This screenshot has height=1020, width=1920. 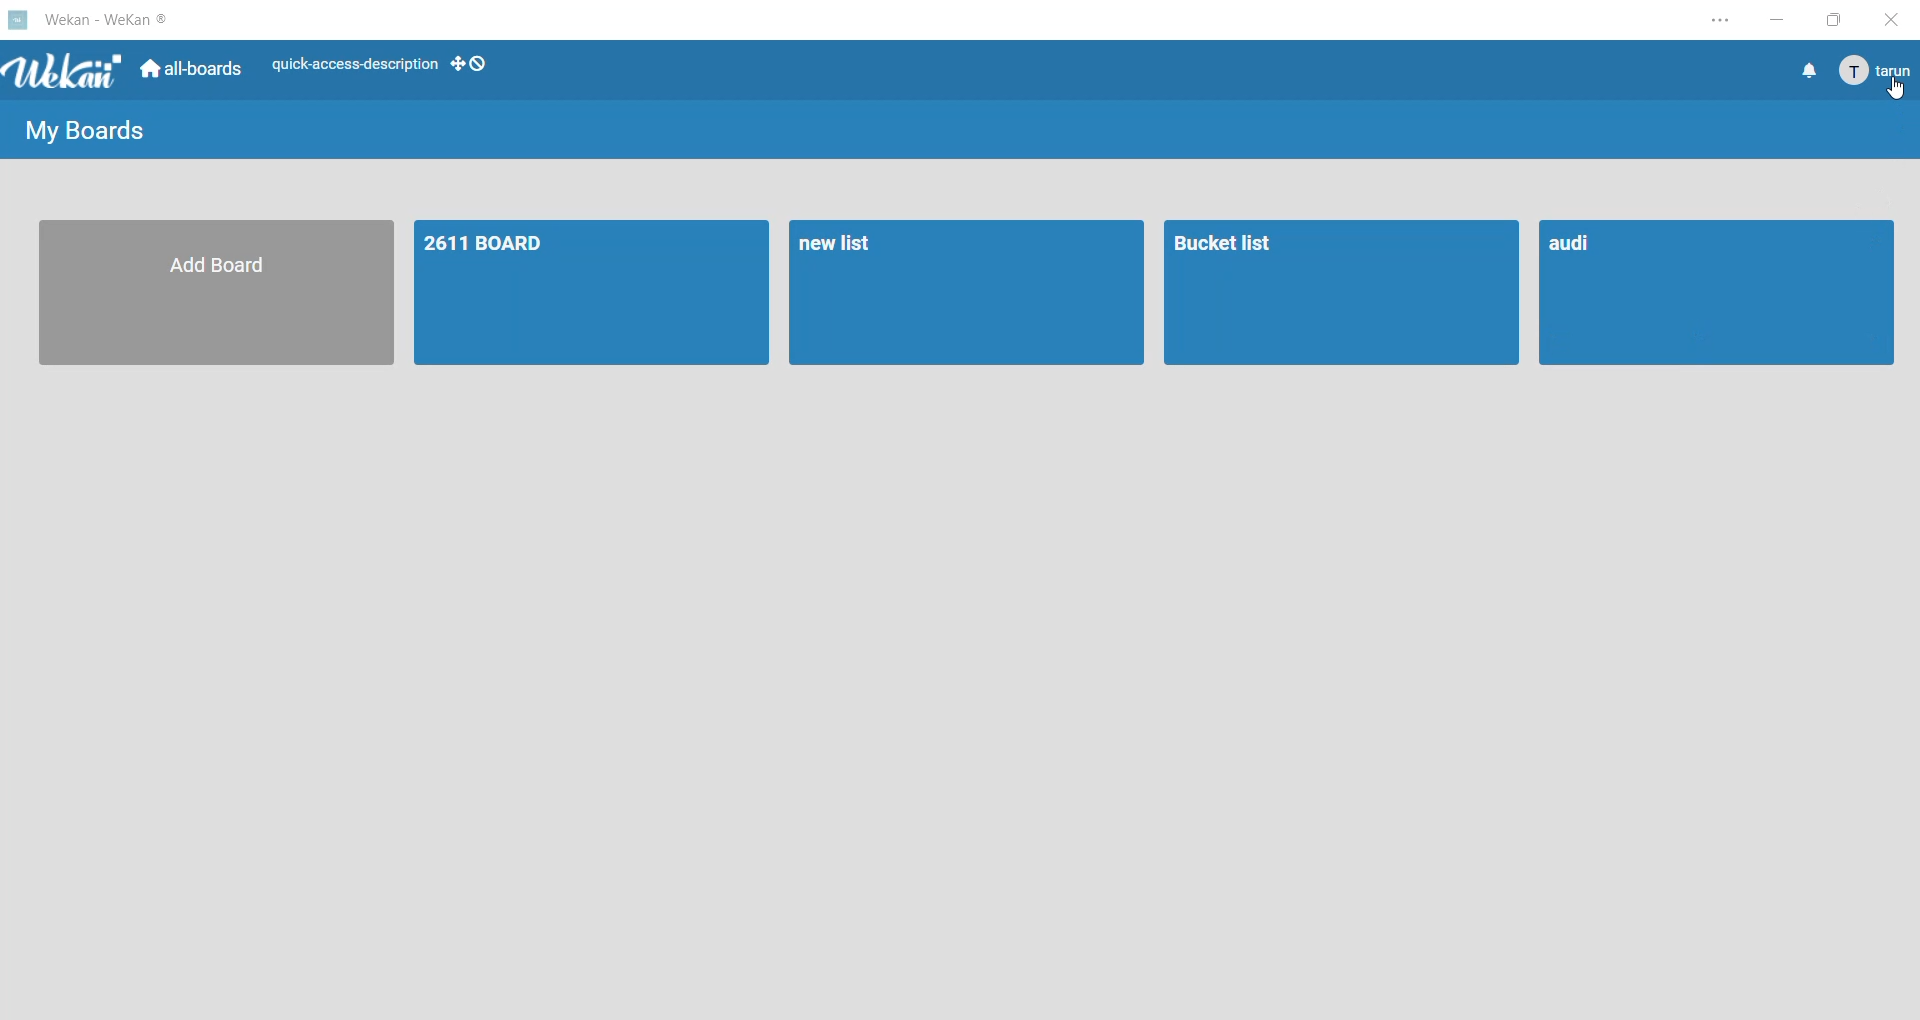 I want to click on all boards, so click(x=193, y=73).